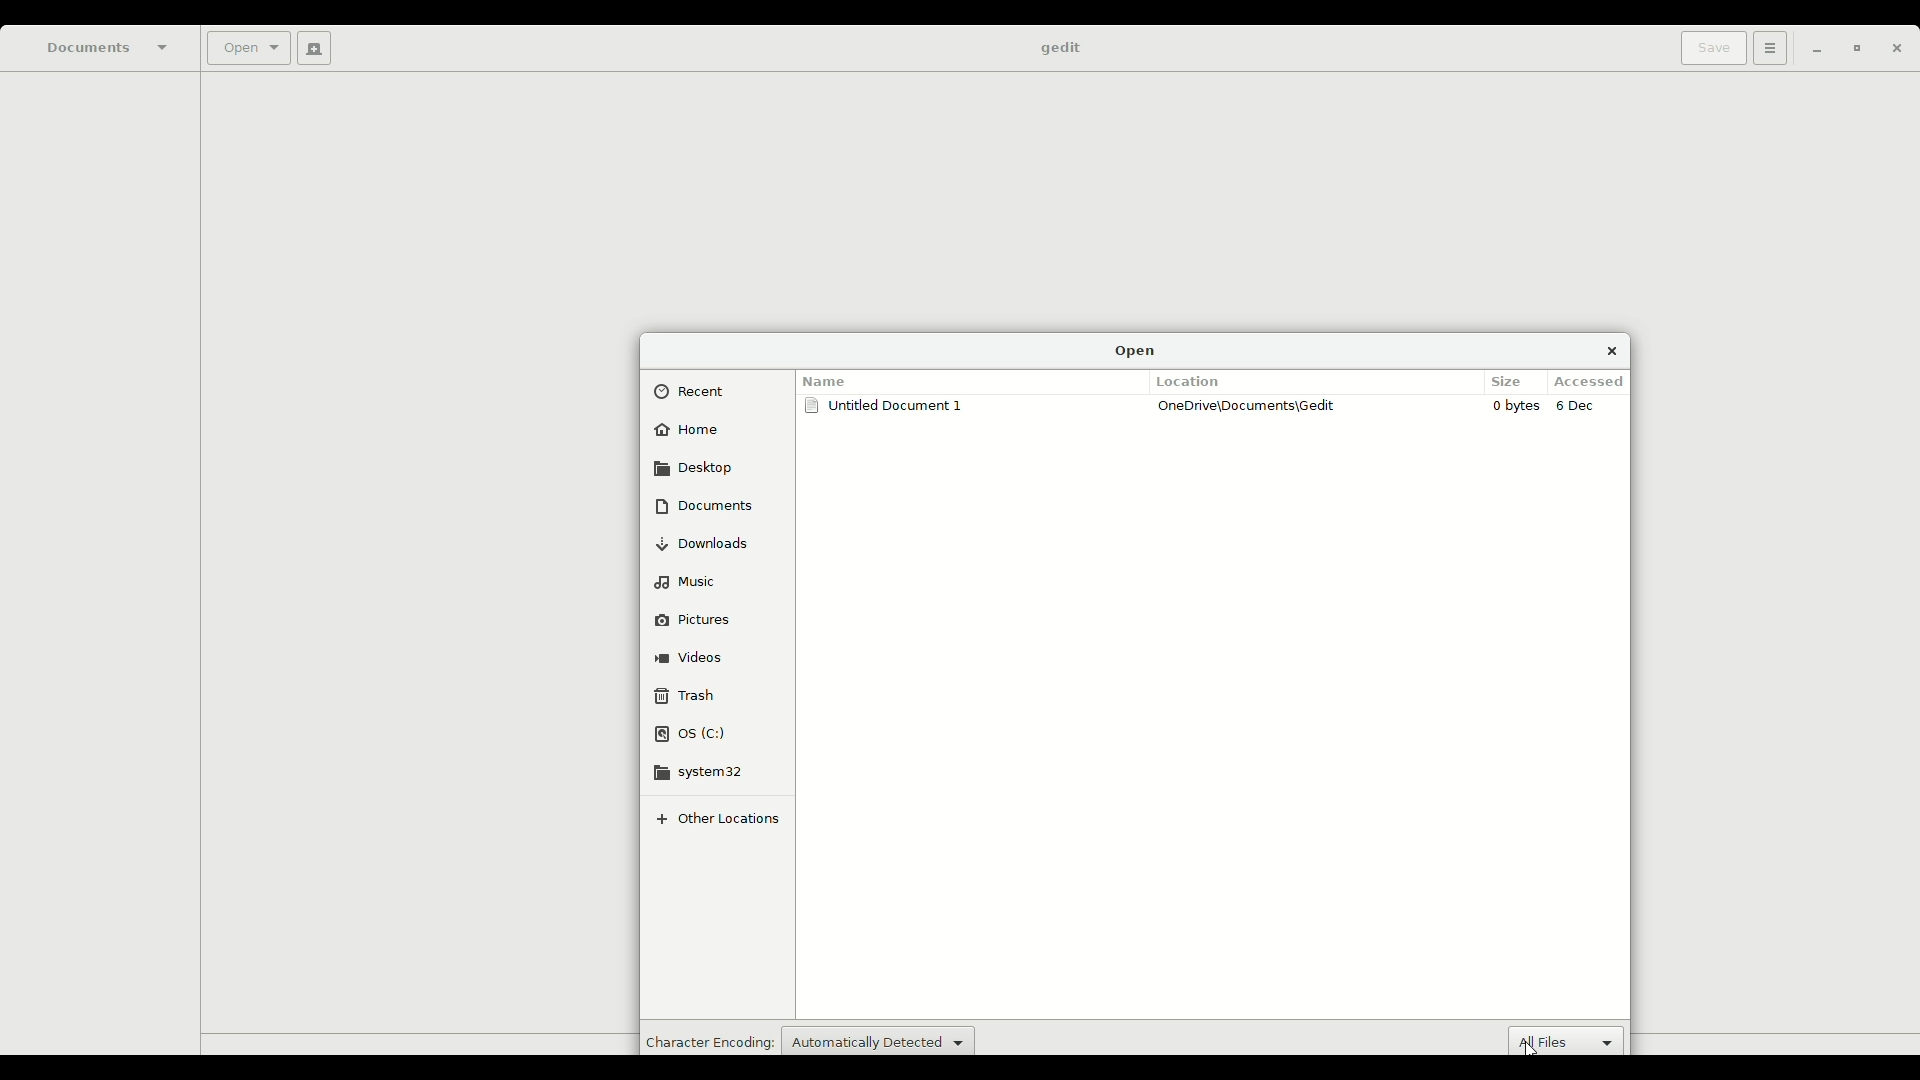 The image size is (1920, 1080). What do you see at coordinates (696, 467) in the screenshot?
I see `Desktop` at bounding box center [696, 467].